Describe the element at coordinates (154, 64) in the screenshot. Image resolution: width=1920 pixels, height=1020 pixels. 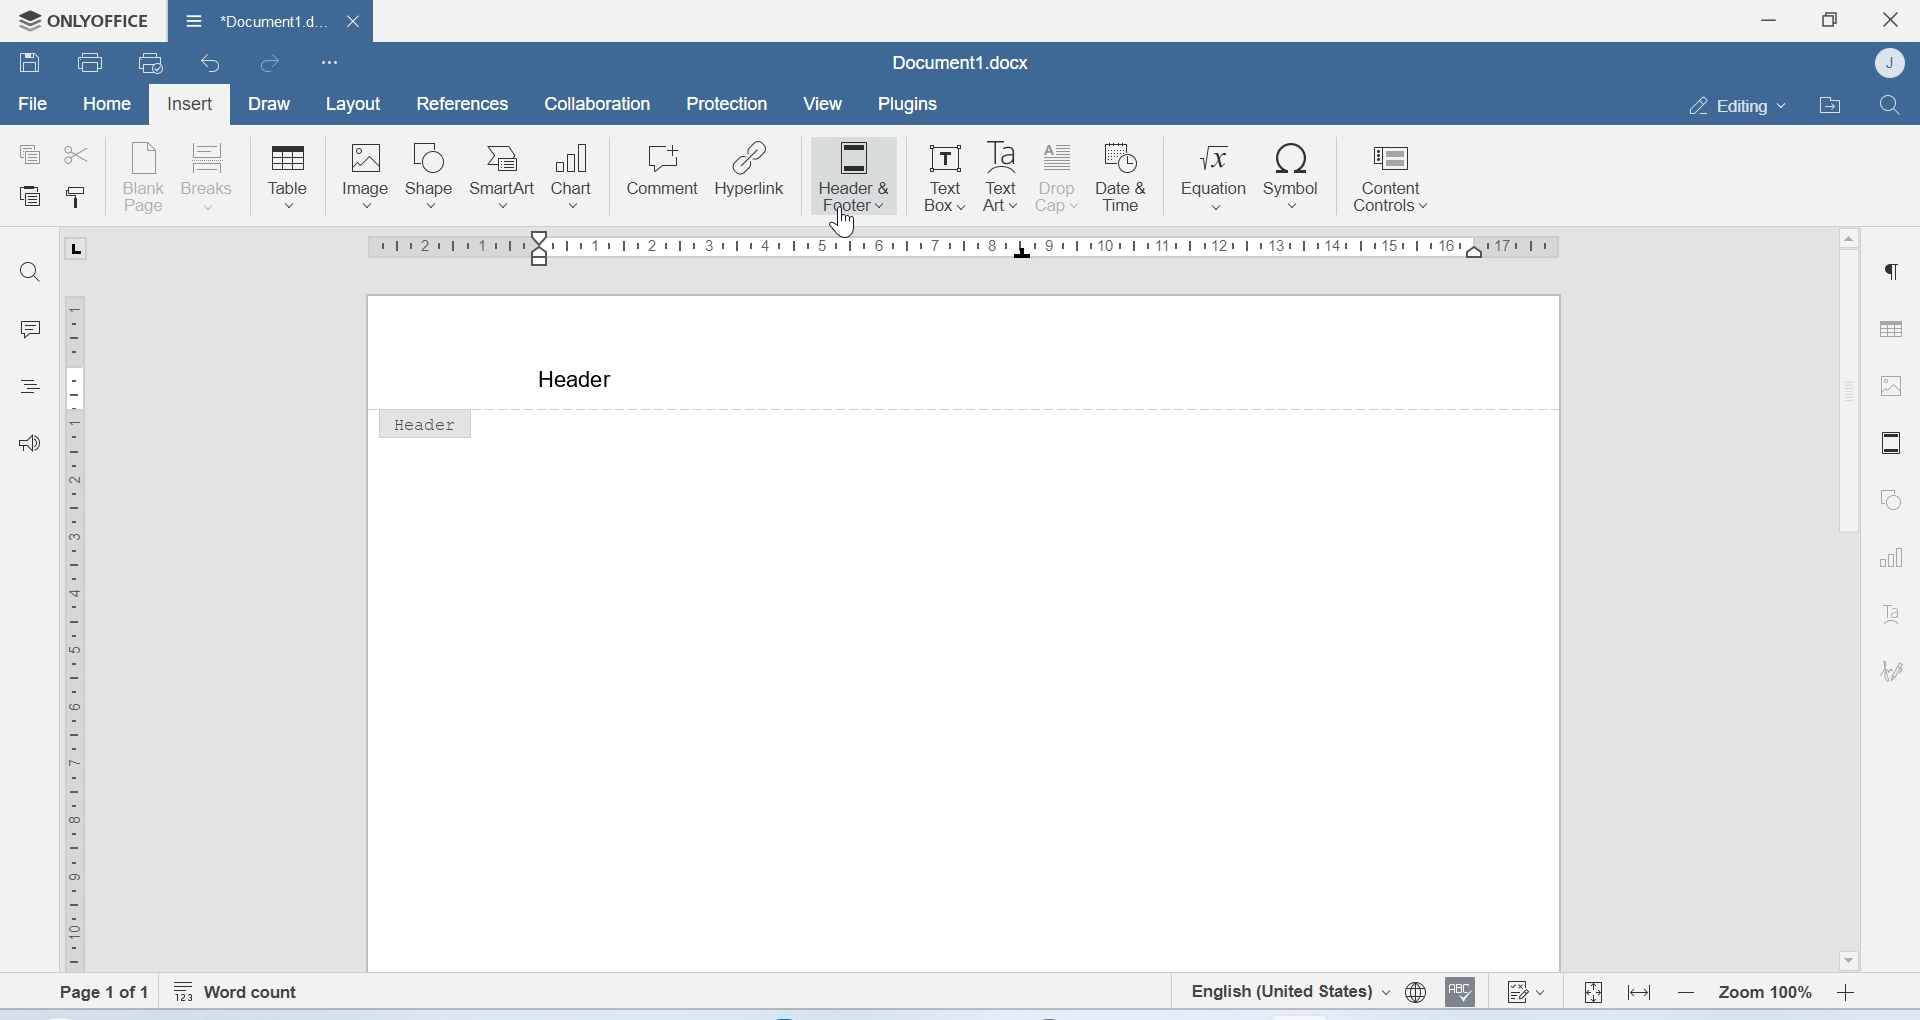
I see `uick print` at that location.